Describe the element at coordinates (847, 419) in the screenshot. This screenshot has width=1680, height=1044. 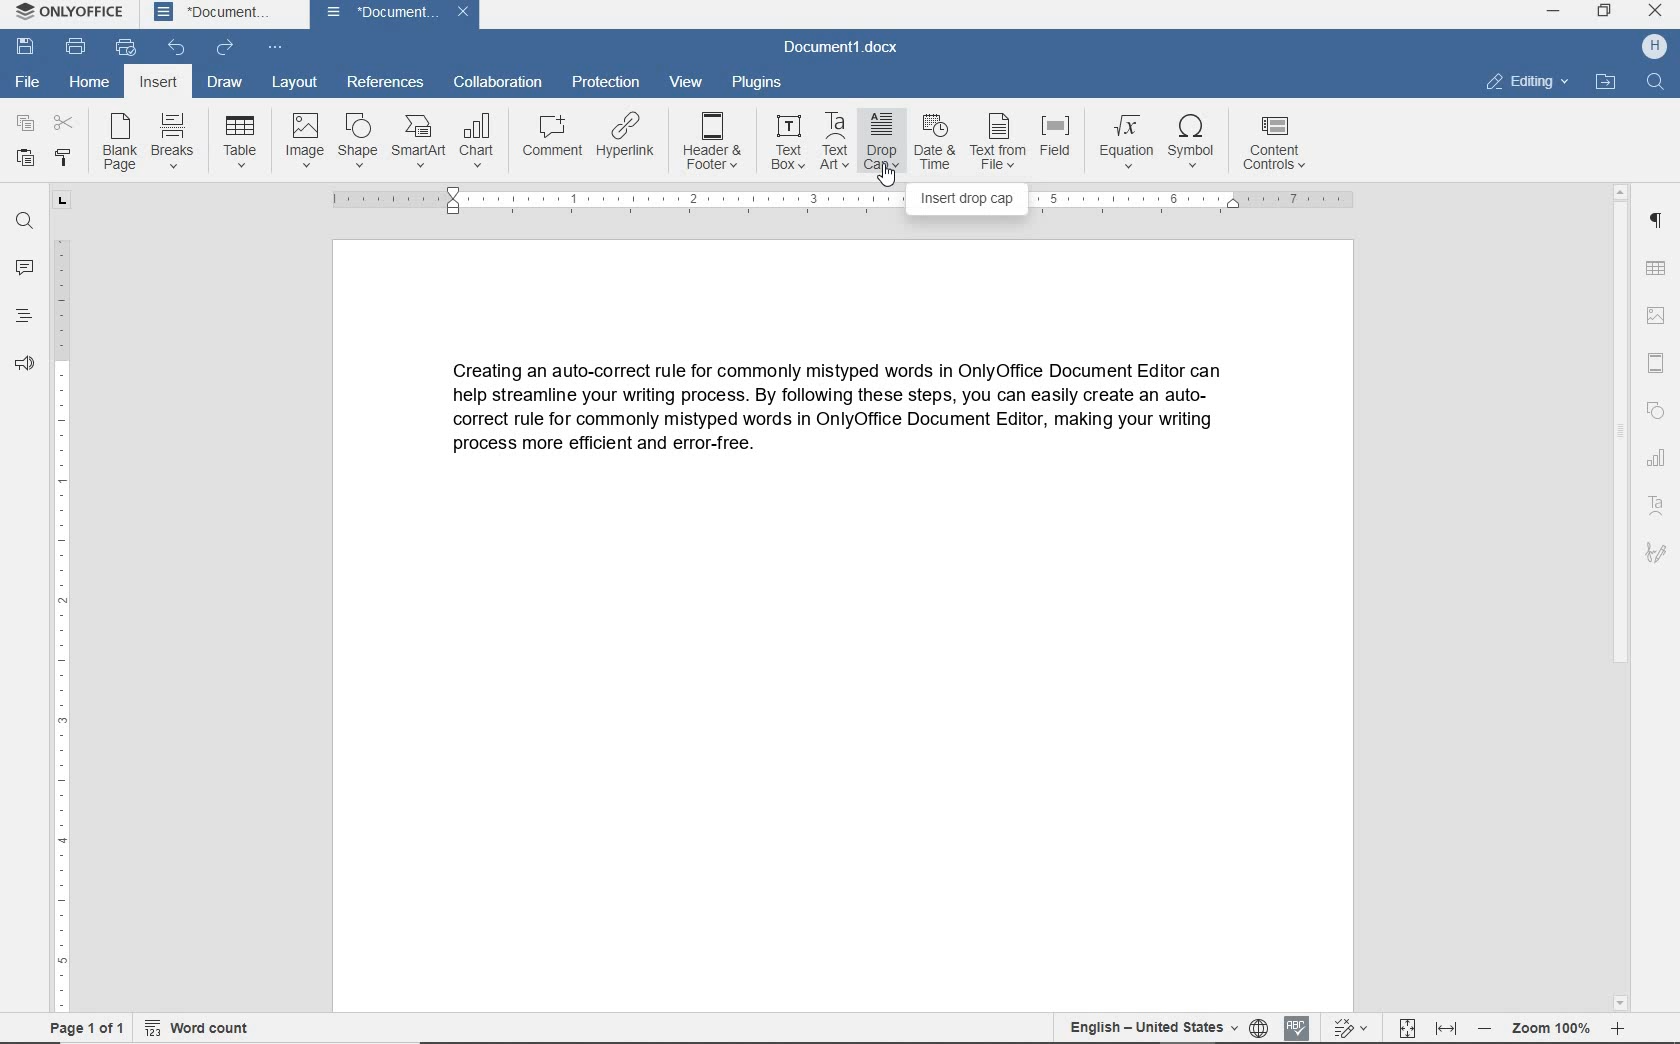
I see `text` at that location.